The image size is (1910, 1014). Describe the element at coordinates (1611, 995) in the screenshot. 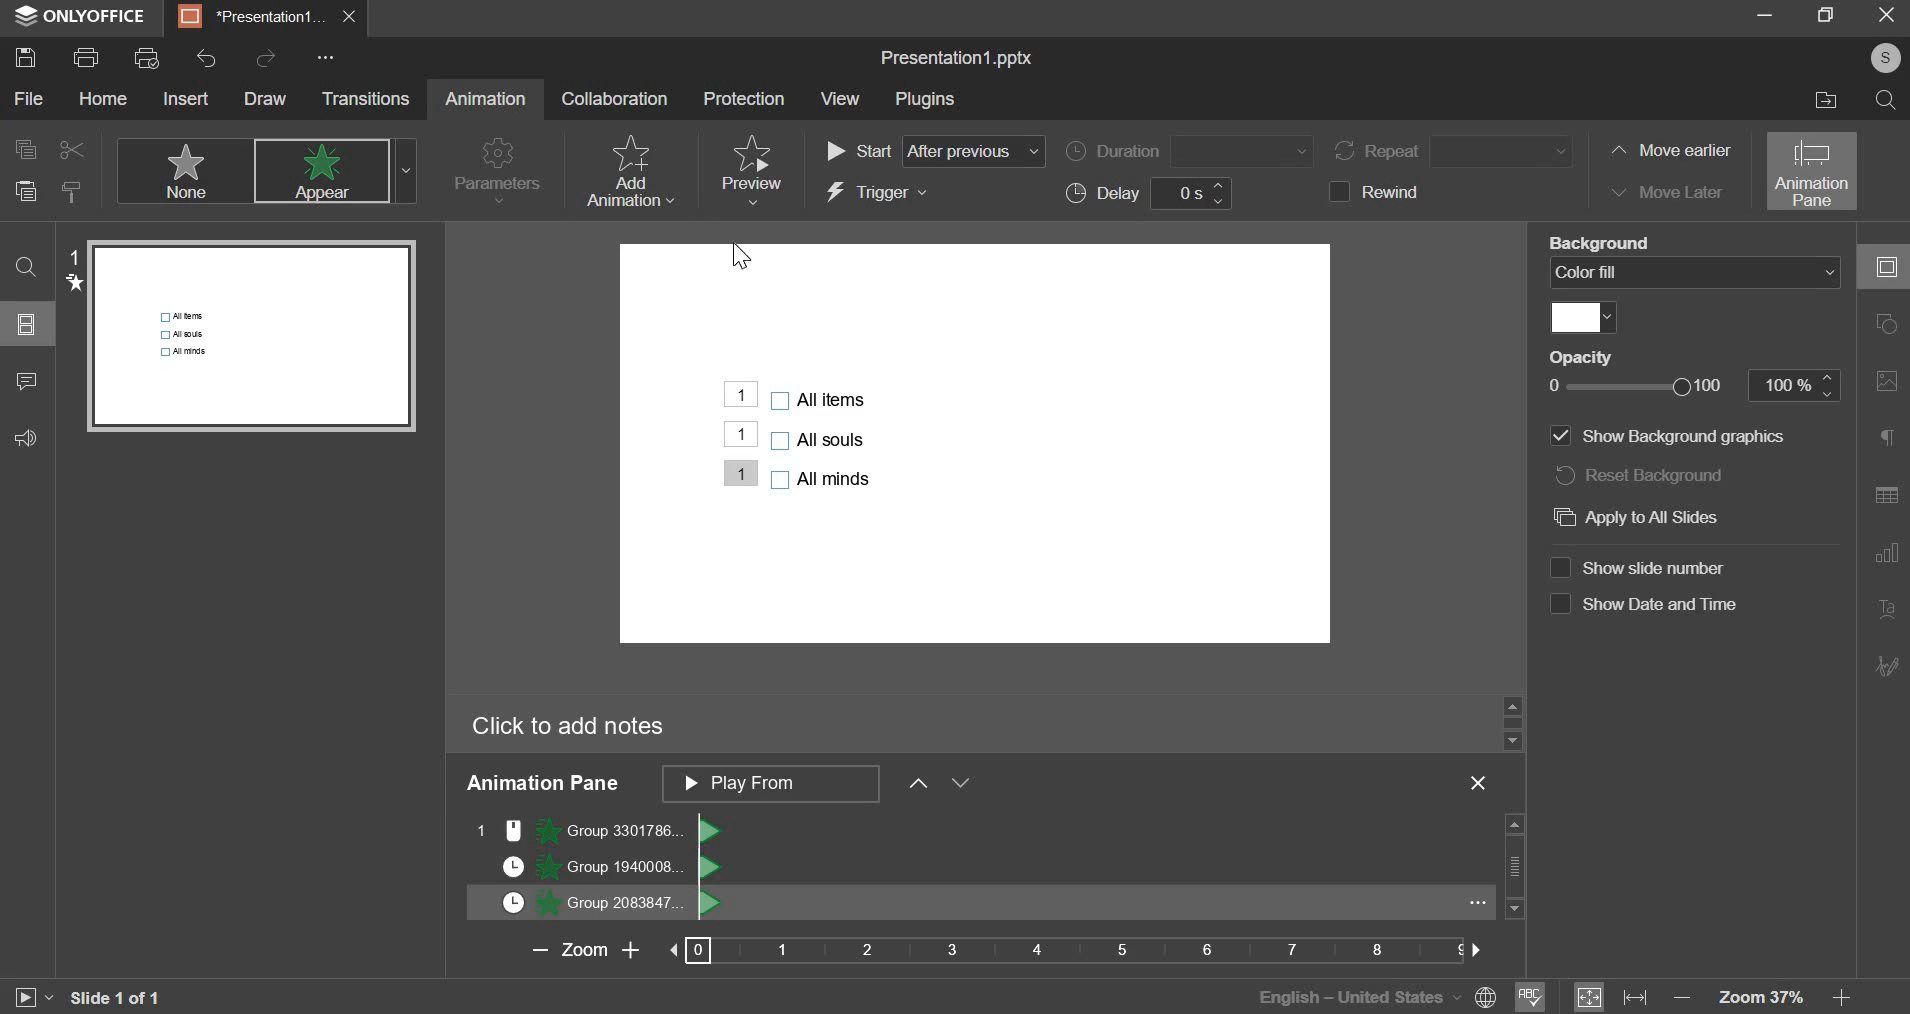

I see `fit` at that location.